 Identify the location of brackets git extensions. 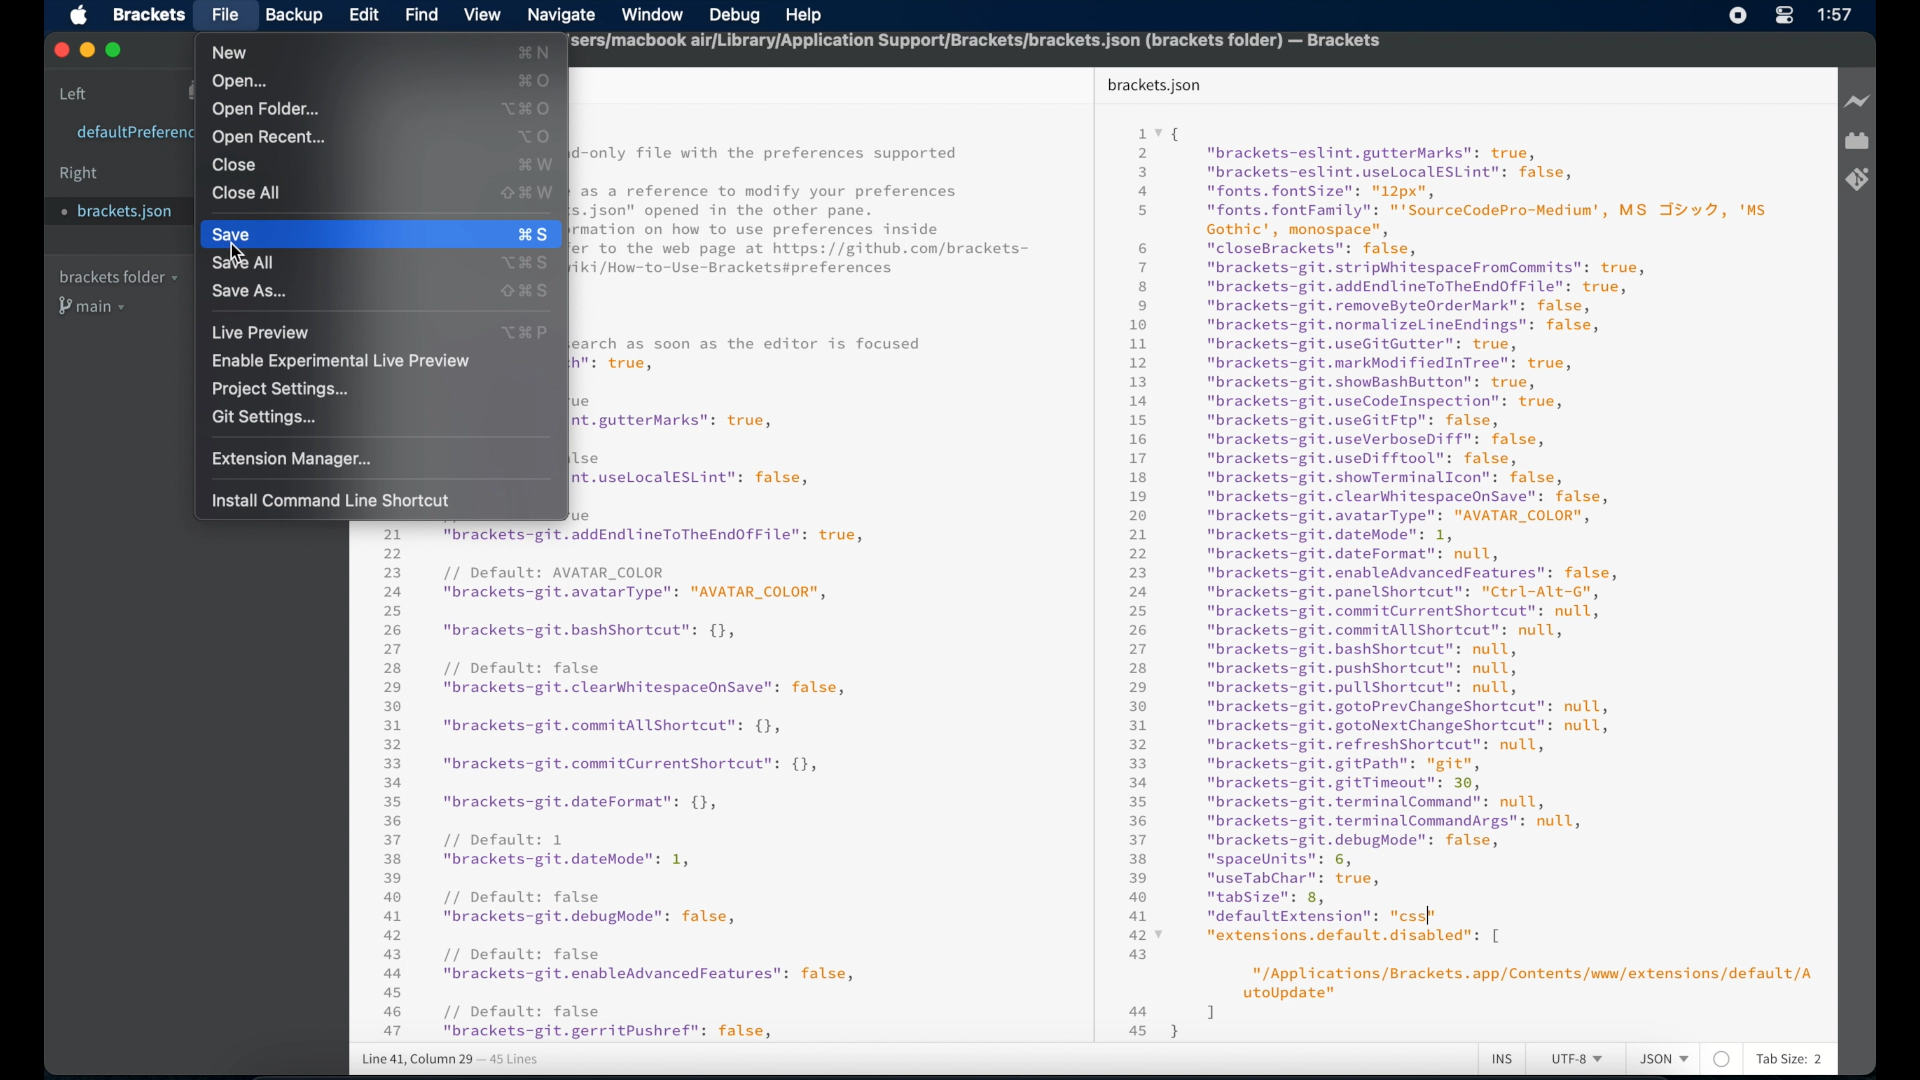
(1857, 179).